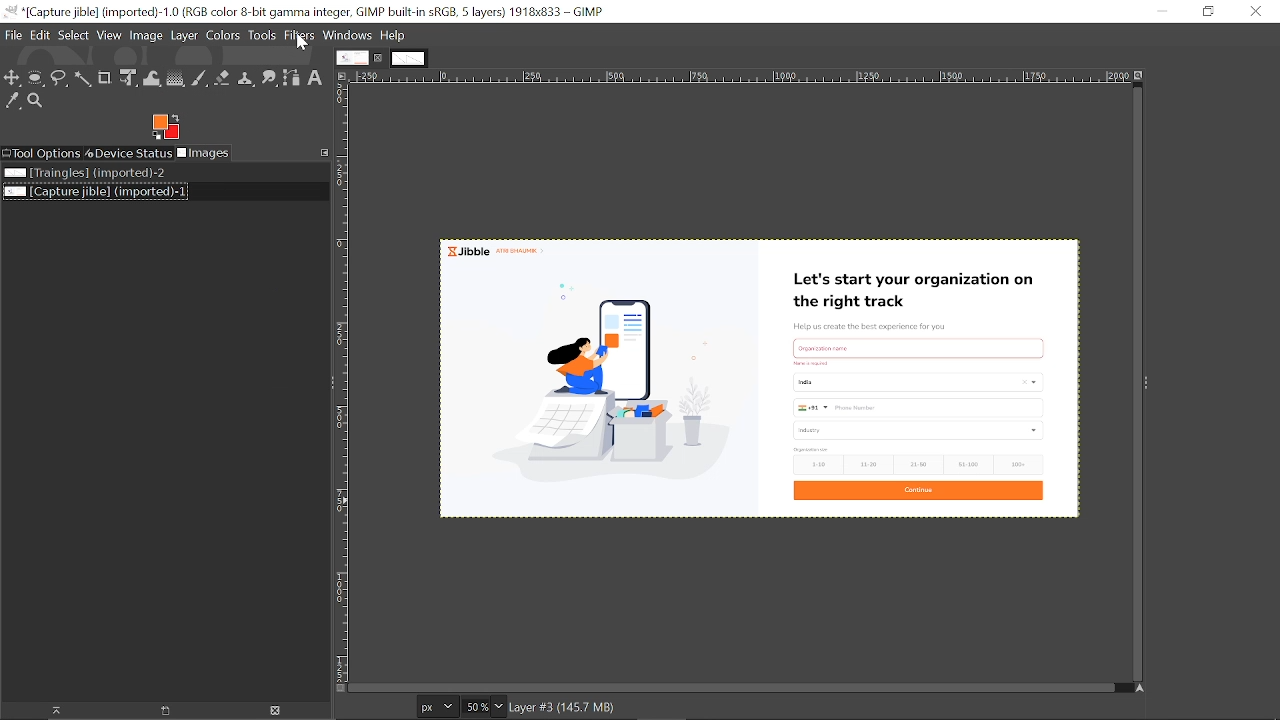 This screenshot has height=720, width=1280. I want to click on Free select tool, so click(84, 80).